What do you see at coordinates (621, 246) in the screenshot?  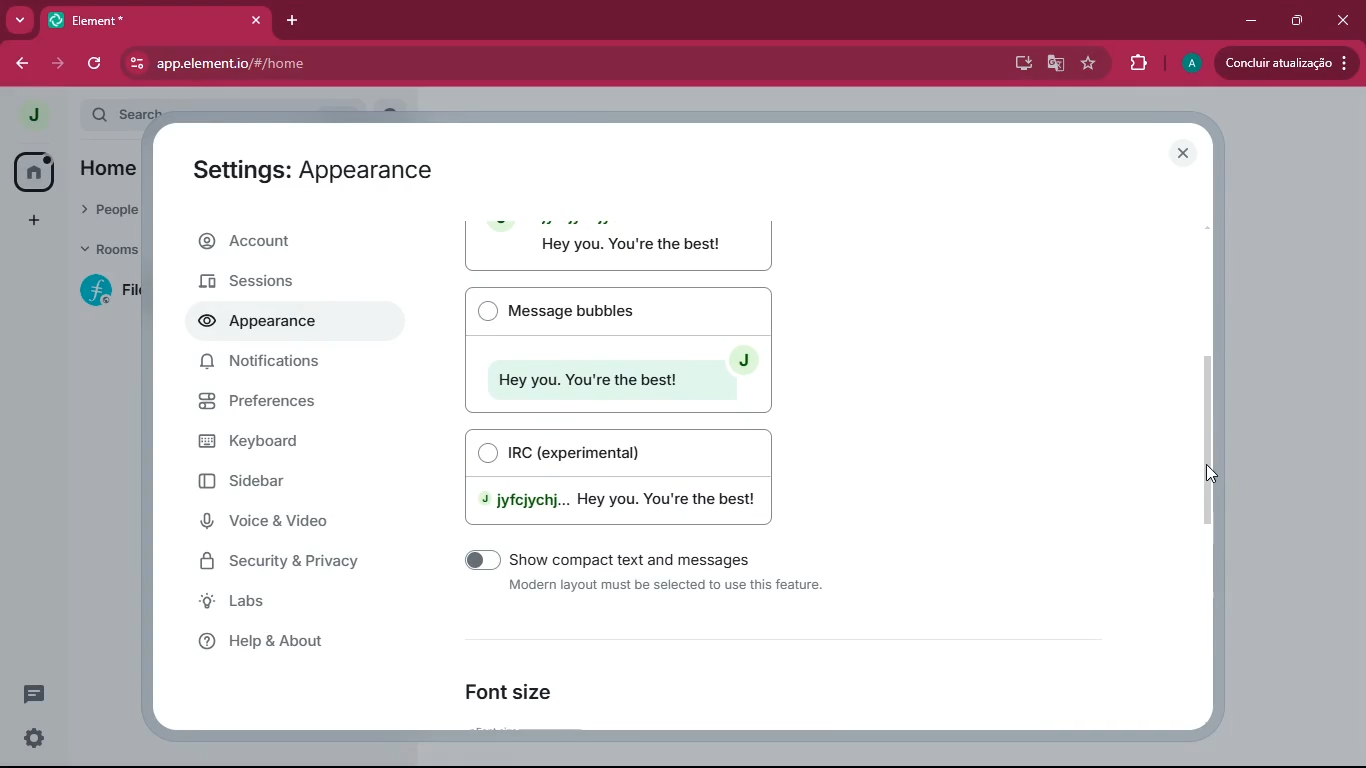 I see `Modern layout` at bounding box center [621, 246].